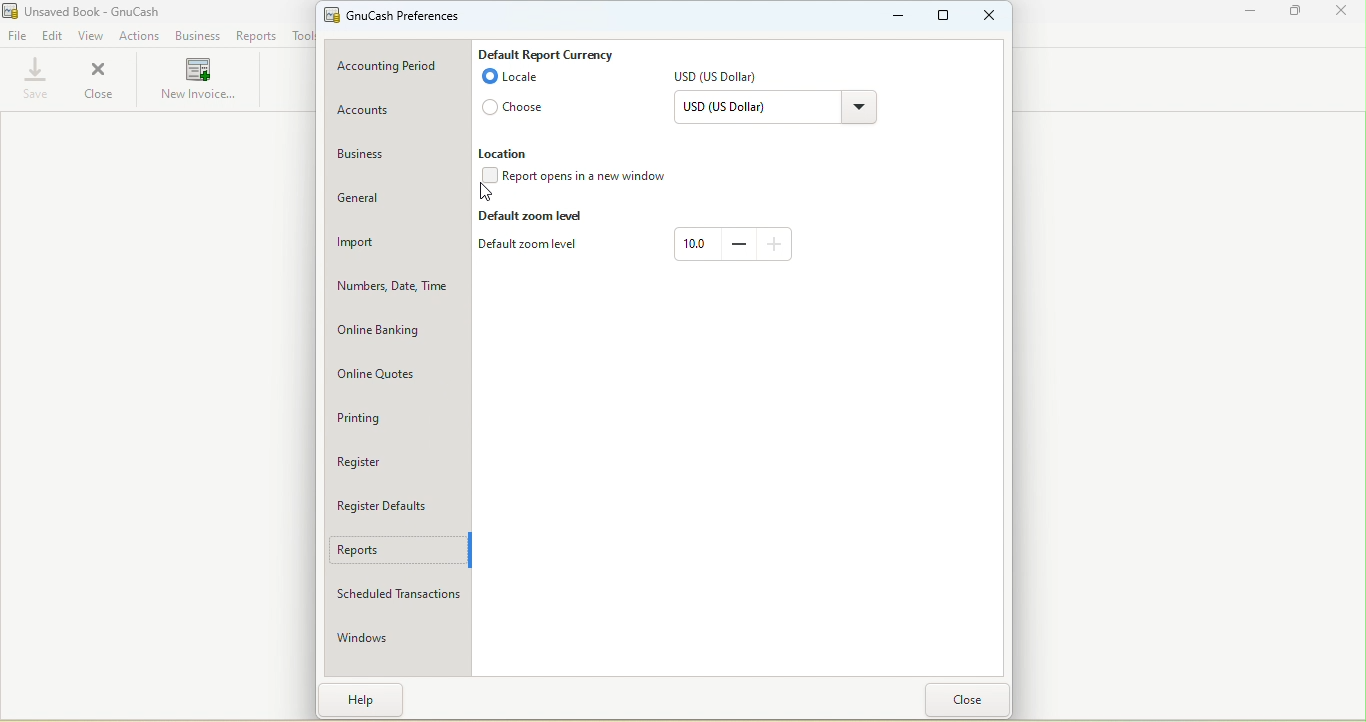 This screenshot has height=722, width=1366. I want to click on Online quotes, so click(397, 377).